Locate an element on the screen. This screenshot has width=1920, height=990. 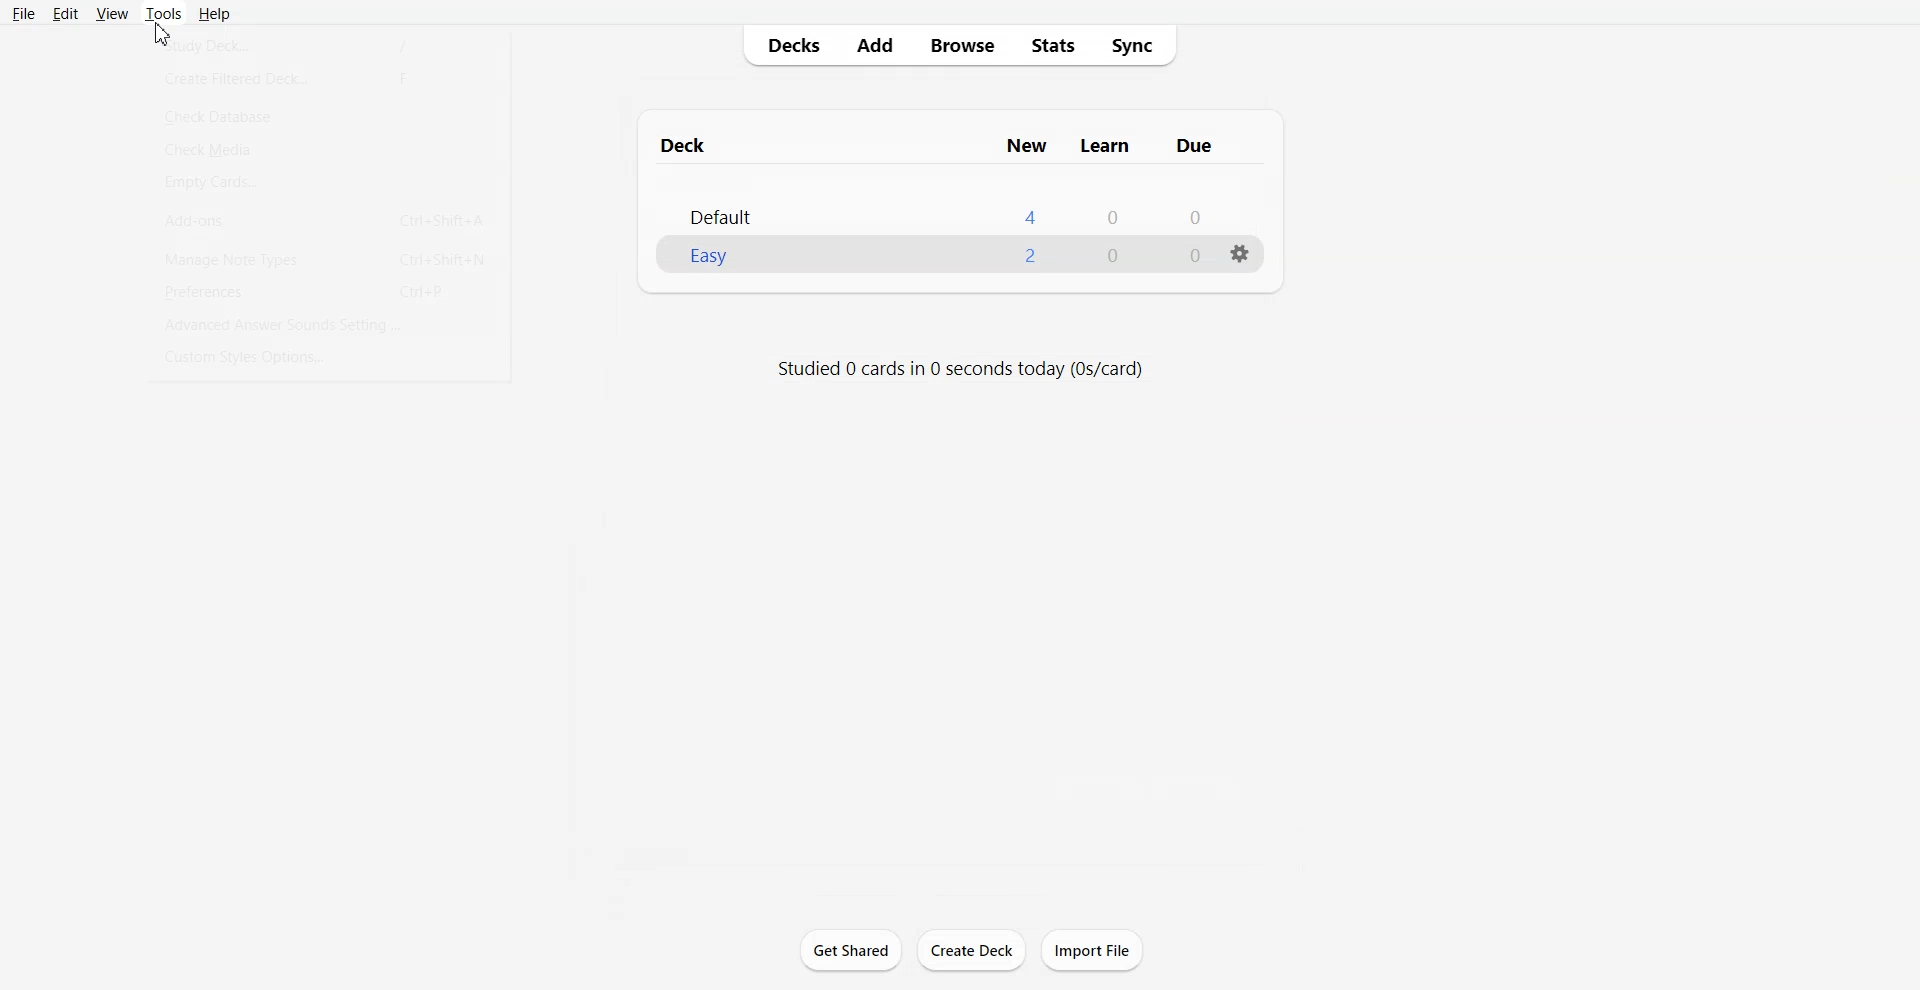
import file is located at coordinates (1100, 949).